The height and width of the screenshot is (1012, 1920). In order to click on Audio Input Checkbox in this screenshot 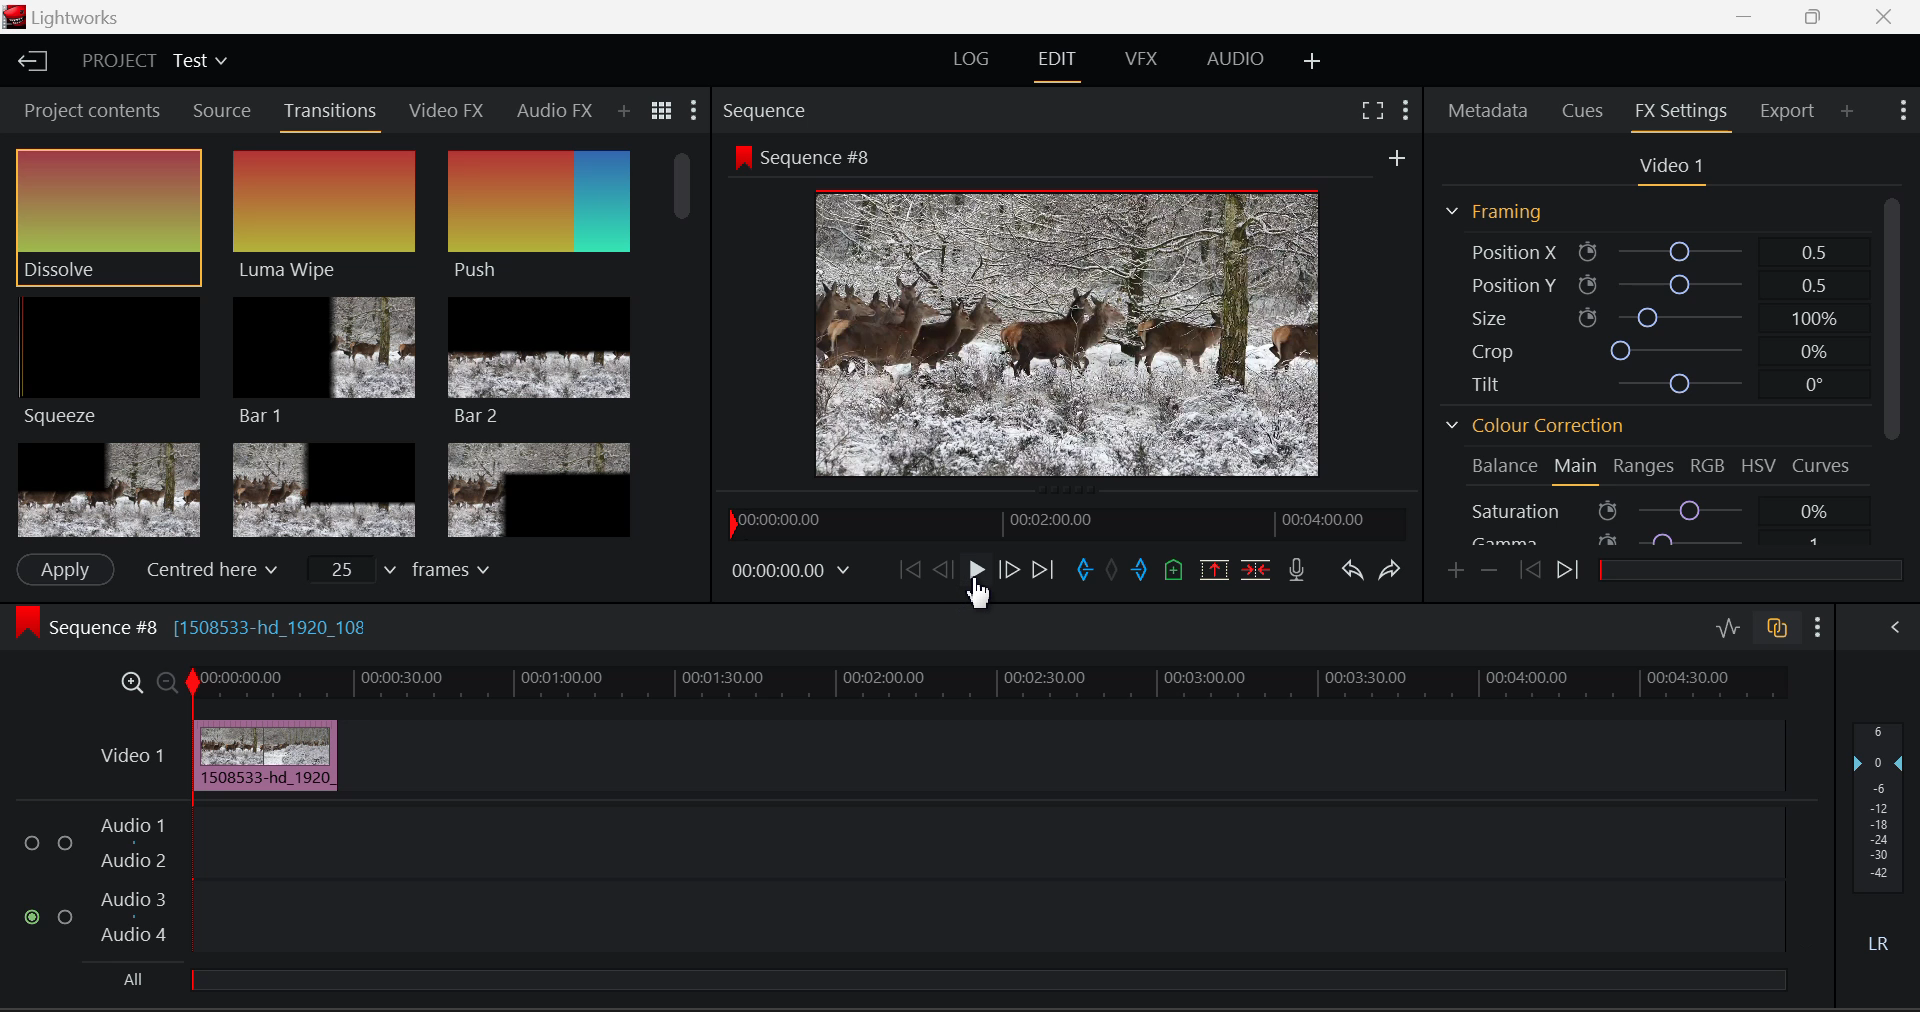, I will do `click(34, 843)`.